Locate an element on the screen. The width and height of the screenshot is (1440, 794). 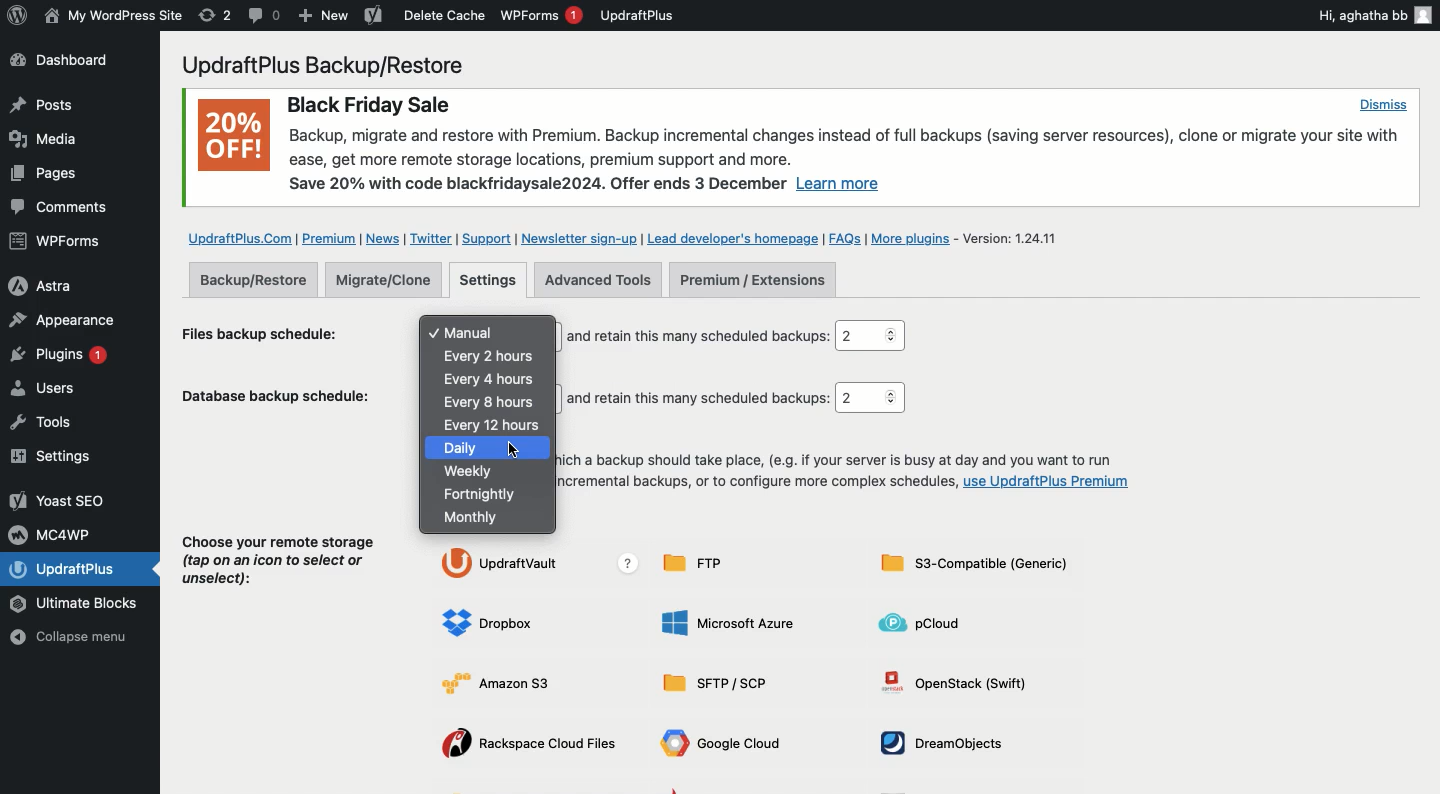
Rackspace cloud files is located at coordinates (534, 745).